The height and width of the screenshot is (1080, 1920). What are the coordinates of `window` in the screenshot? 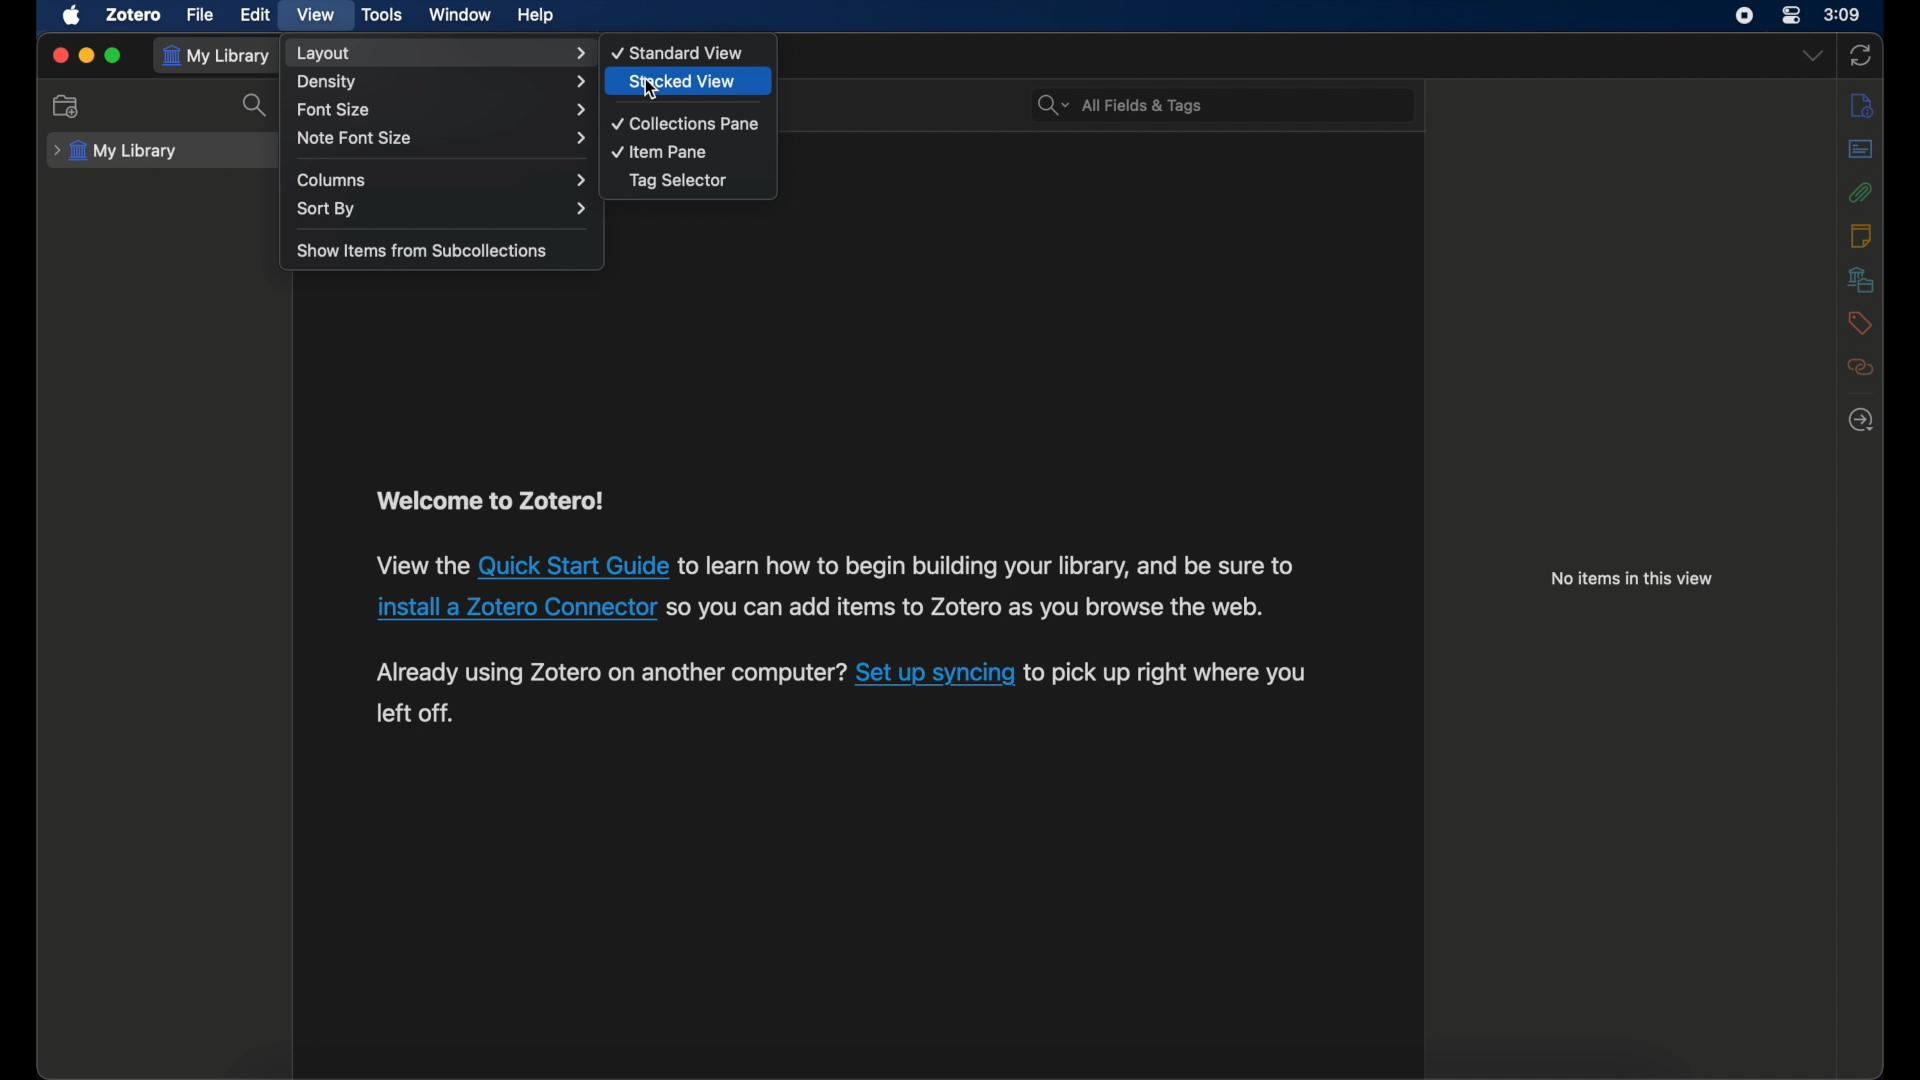 It's located at (460, 15).